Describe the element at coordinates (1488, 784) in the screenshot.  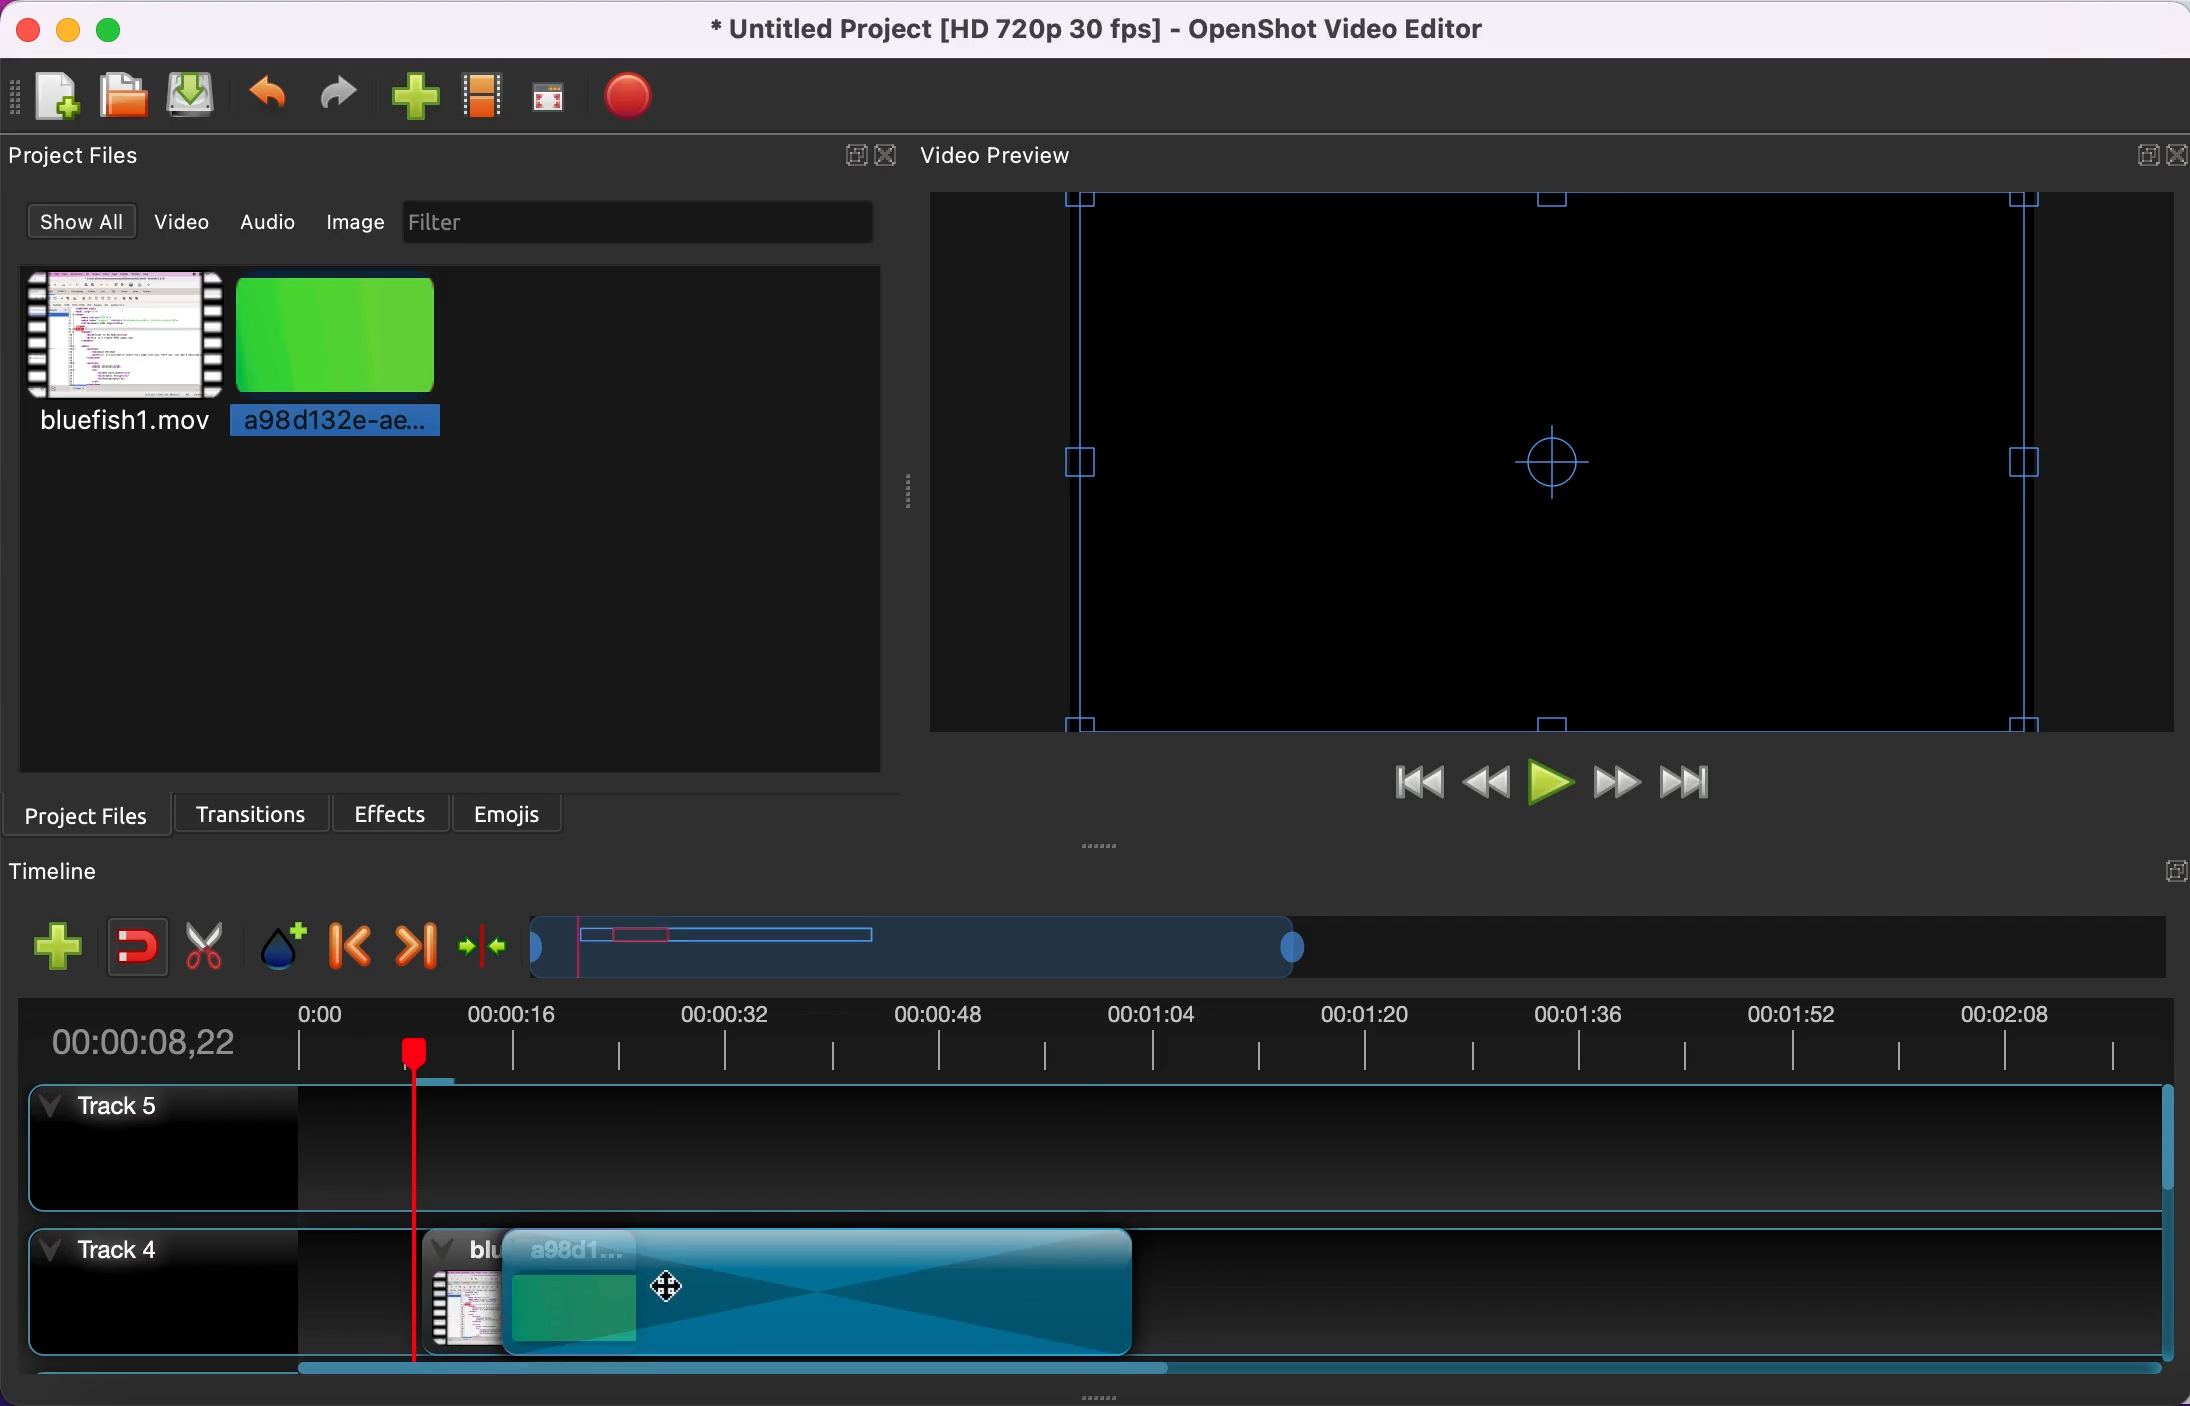
I see `rewind` at that location.